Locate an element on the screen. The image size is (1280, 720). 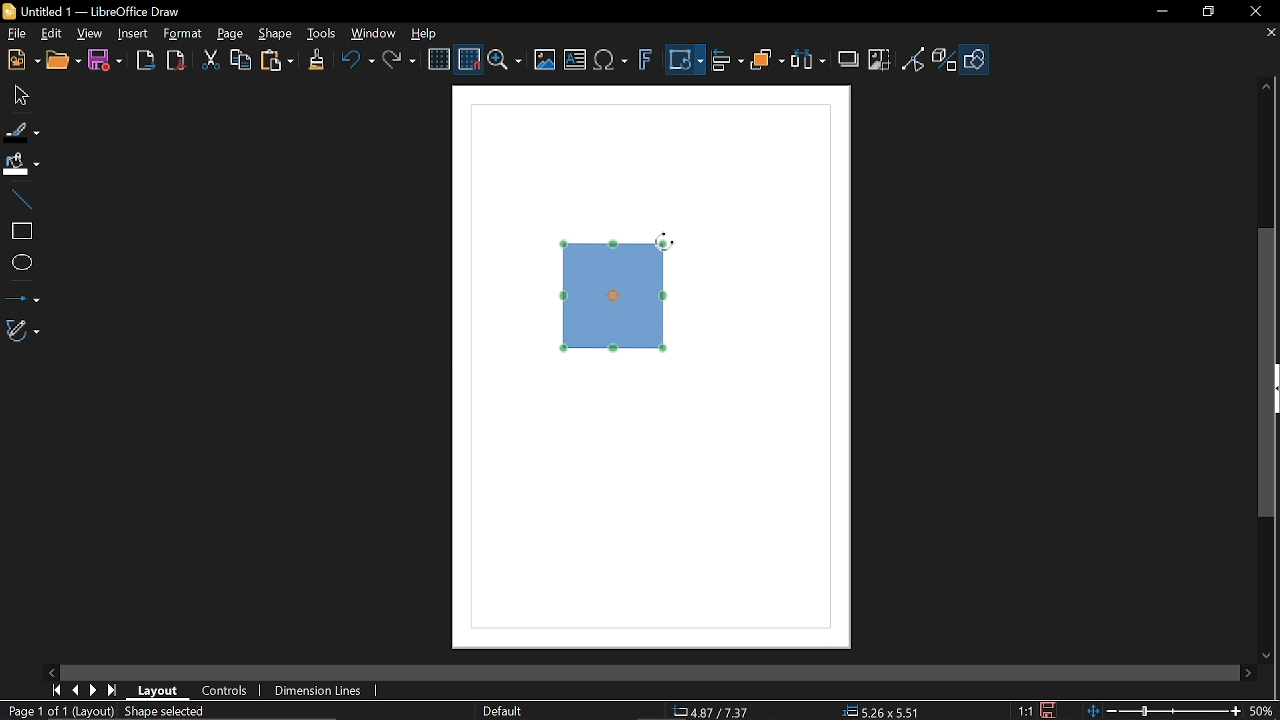
Cut is located at coordinates (208, 61).